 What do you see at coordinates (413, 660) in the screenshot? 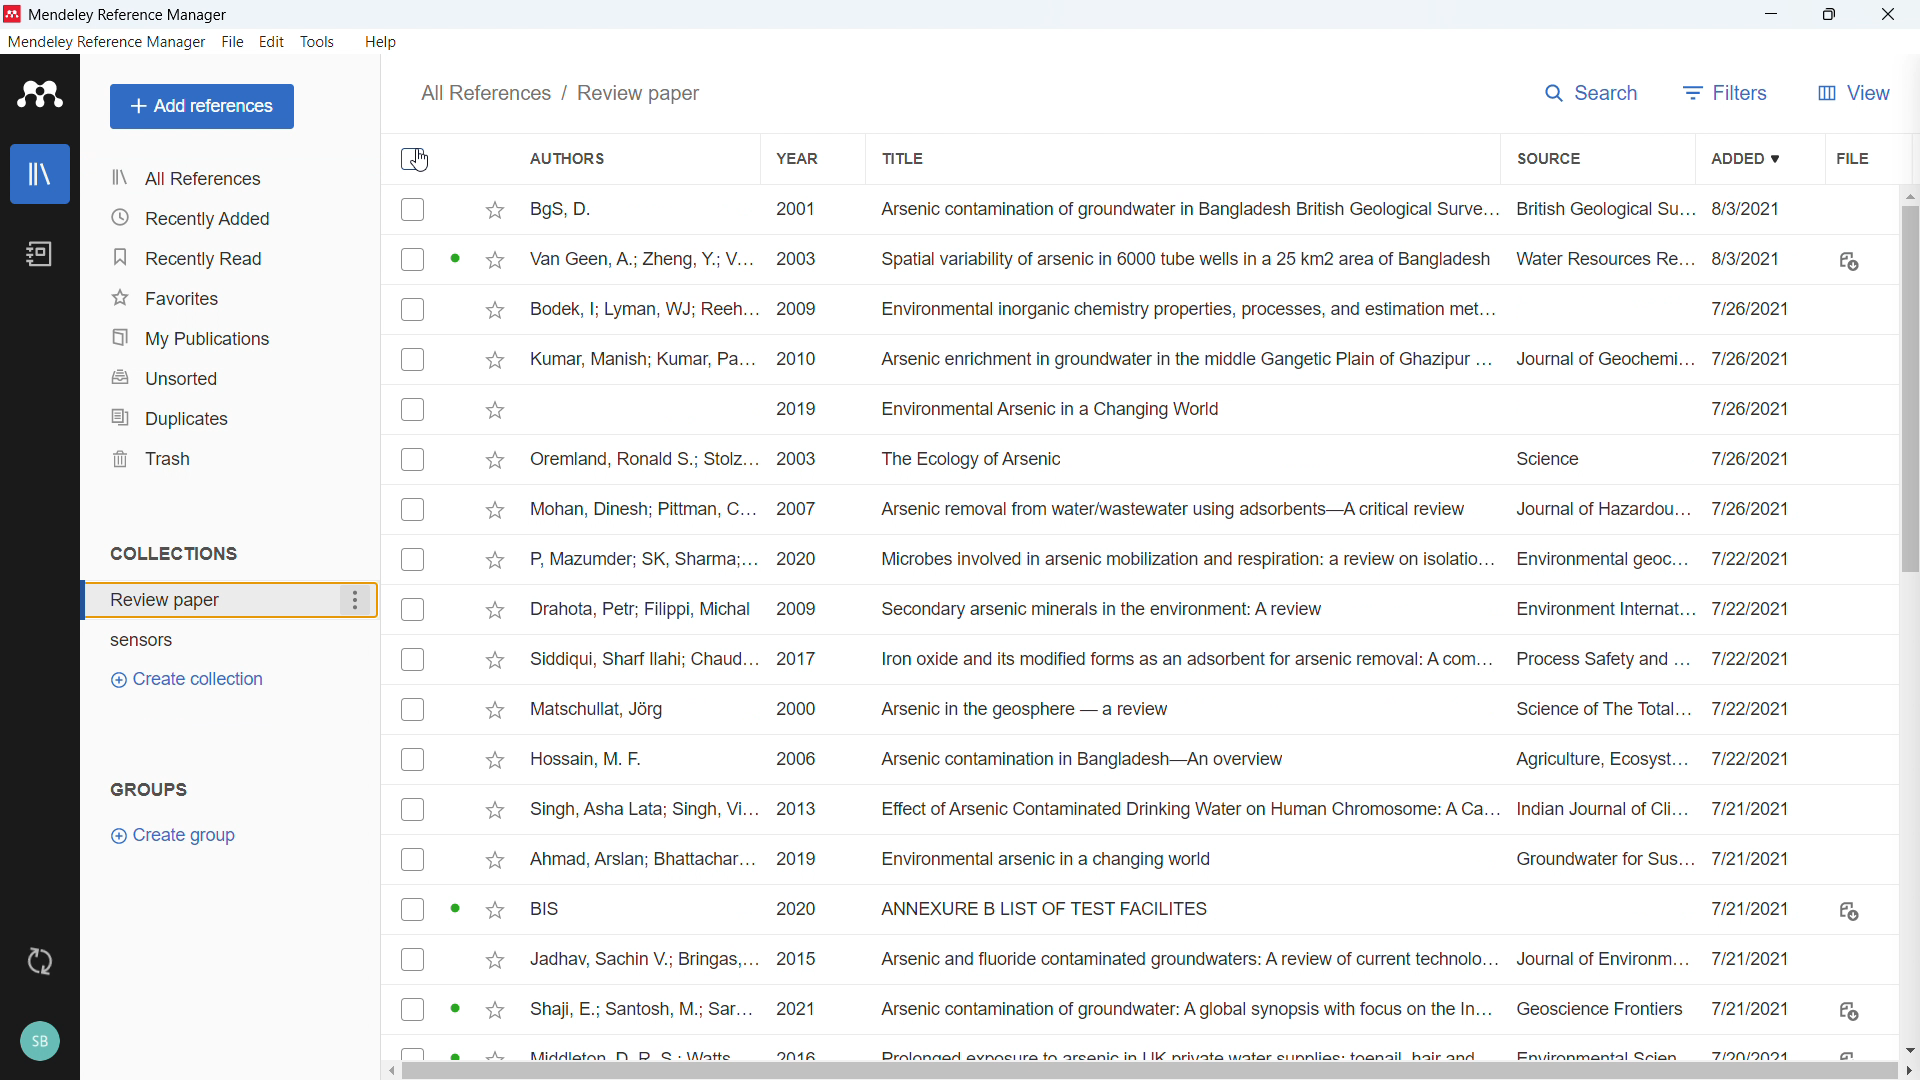
I see `Select respective publication` at bounding box center [413, 660].